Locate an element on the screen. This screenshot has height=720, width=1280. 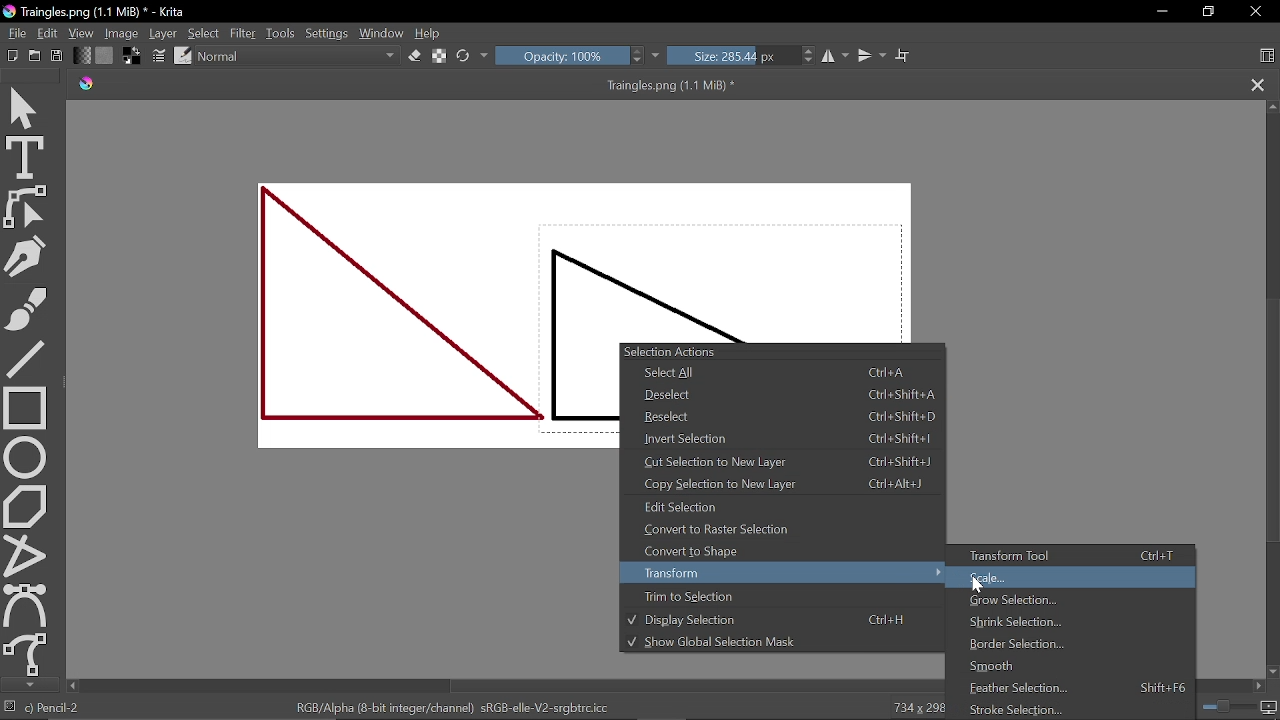
Opacity: 100% is located at coordinates (579, 56).